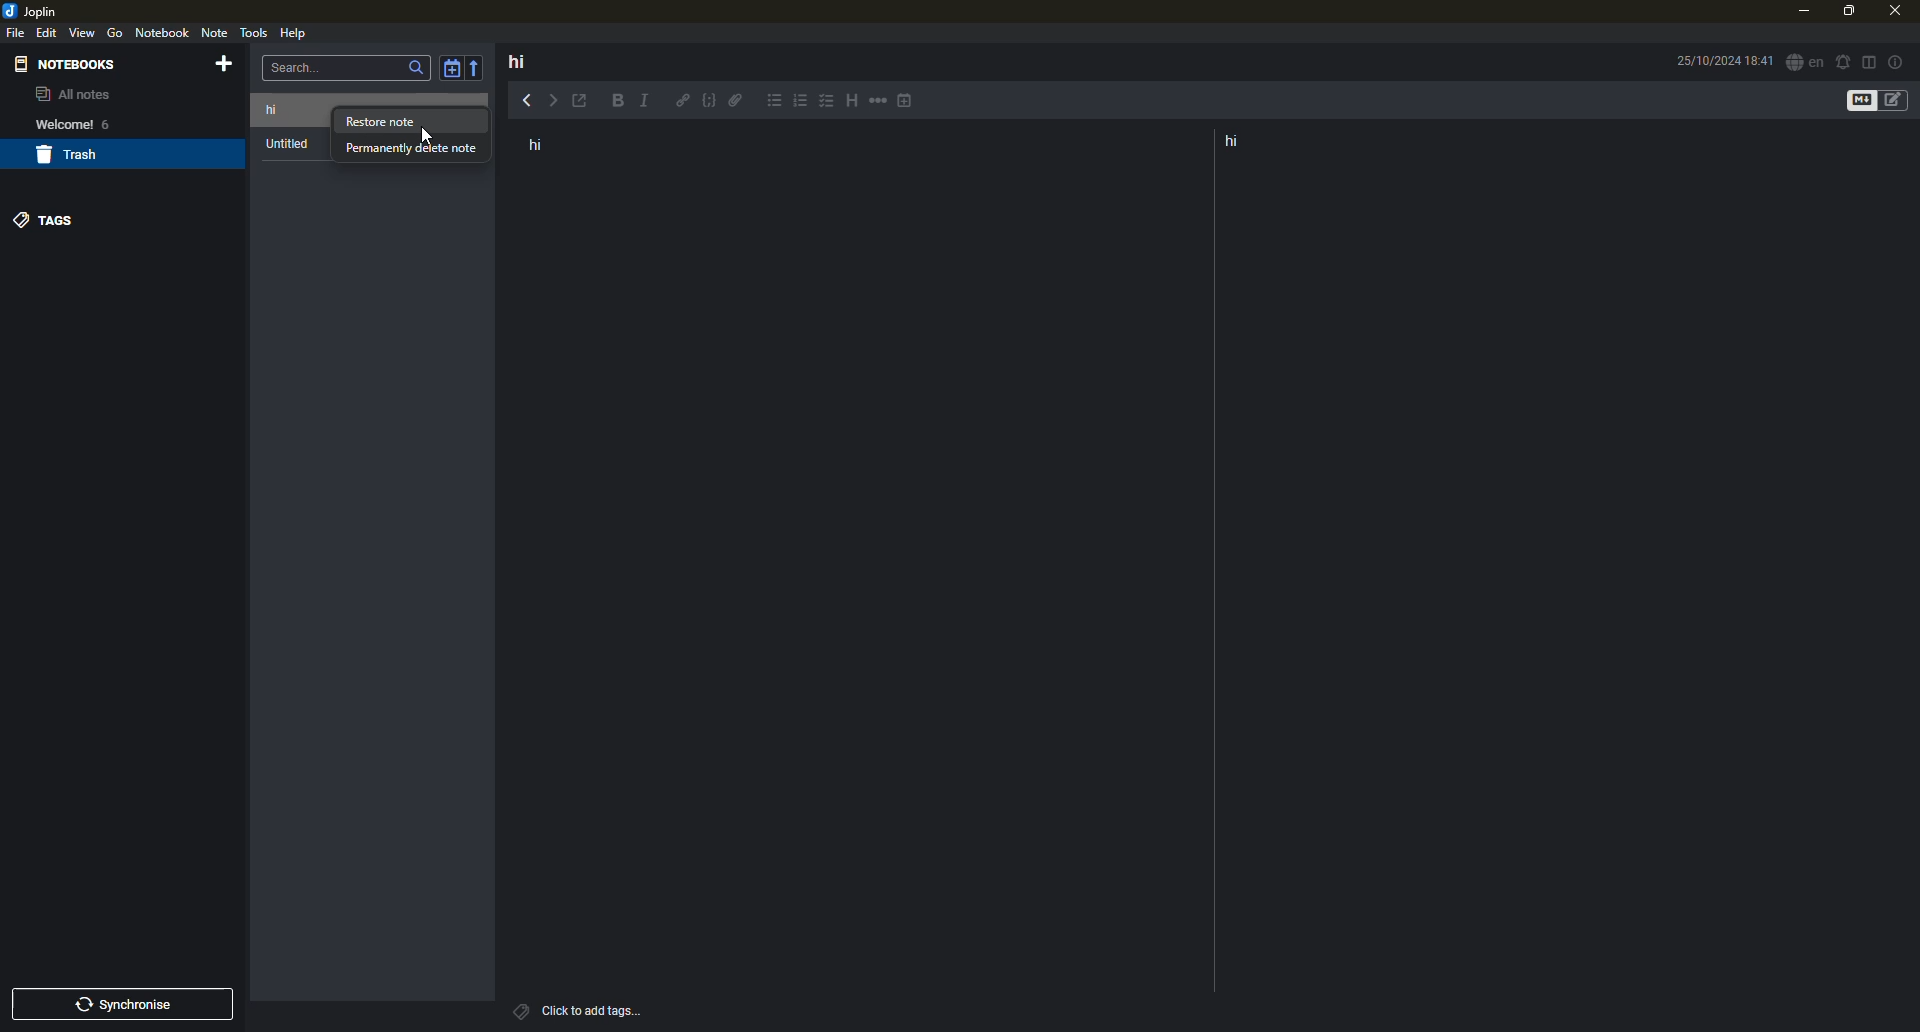 The image size is (1920, 1032). What do you see at coordinates (129, 1005) in the screenshot?
I see `synchronise` at bounding box center [129, 1005].